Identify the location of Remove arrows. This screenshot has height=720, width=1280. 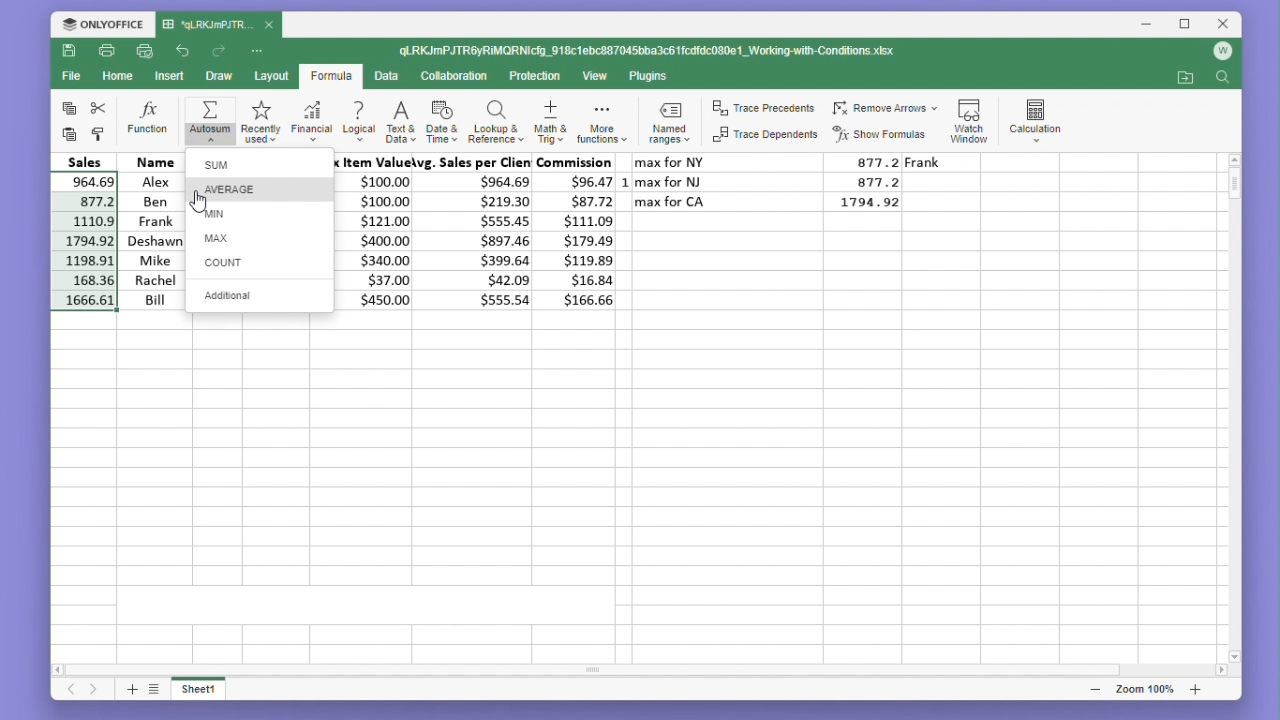
(884, 109).